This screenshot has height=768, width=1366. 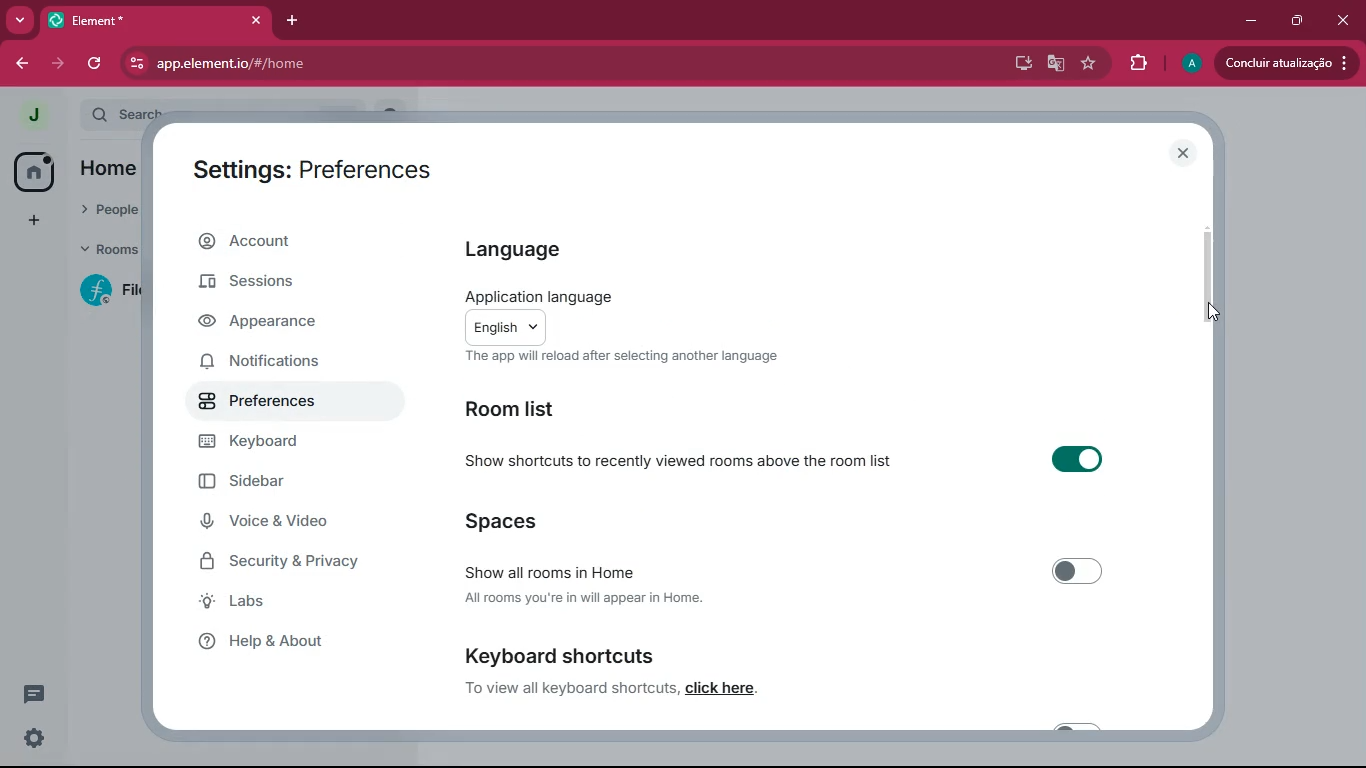 I want to click on language , so click(x=538, y=249).